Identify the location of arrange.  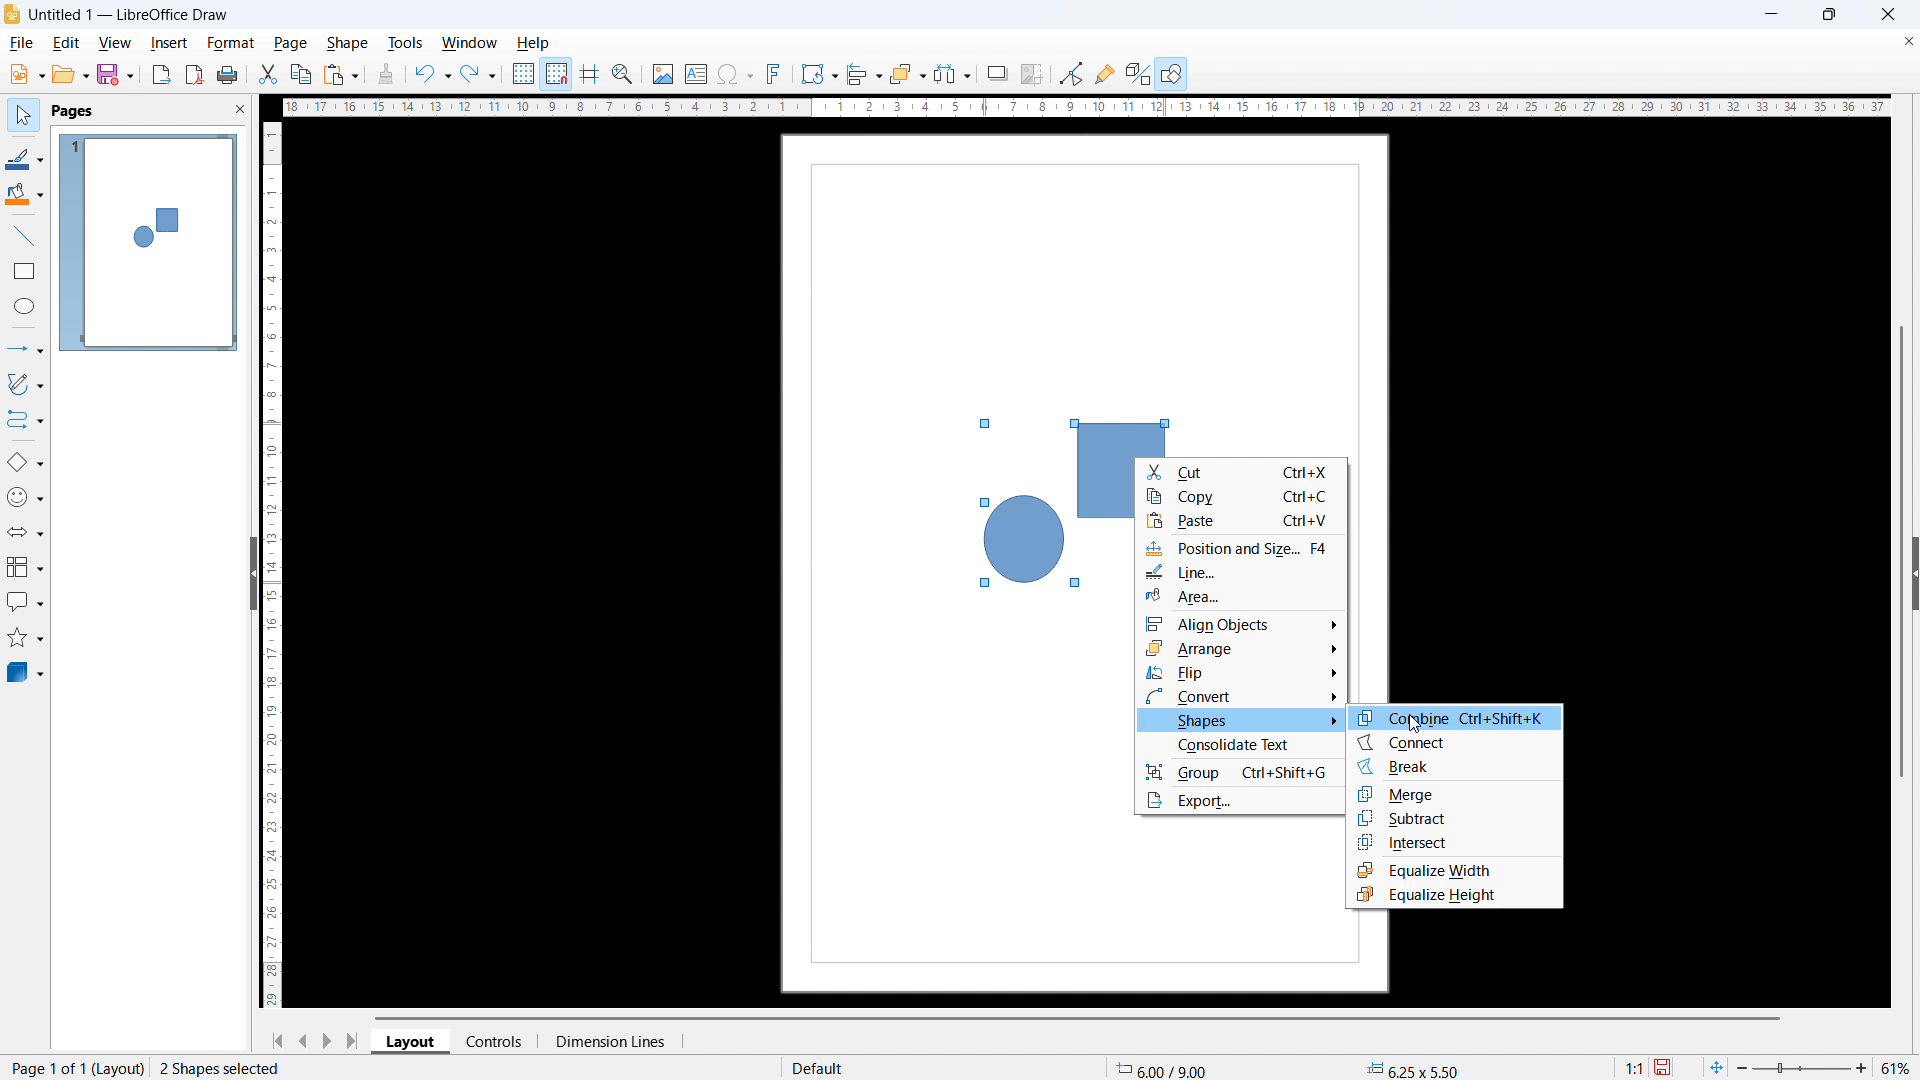
(1242, 648).